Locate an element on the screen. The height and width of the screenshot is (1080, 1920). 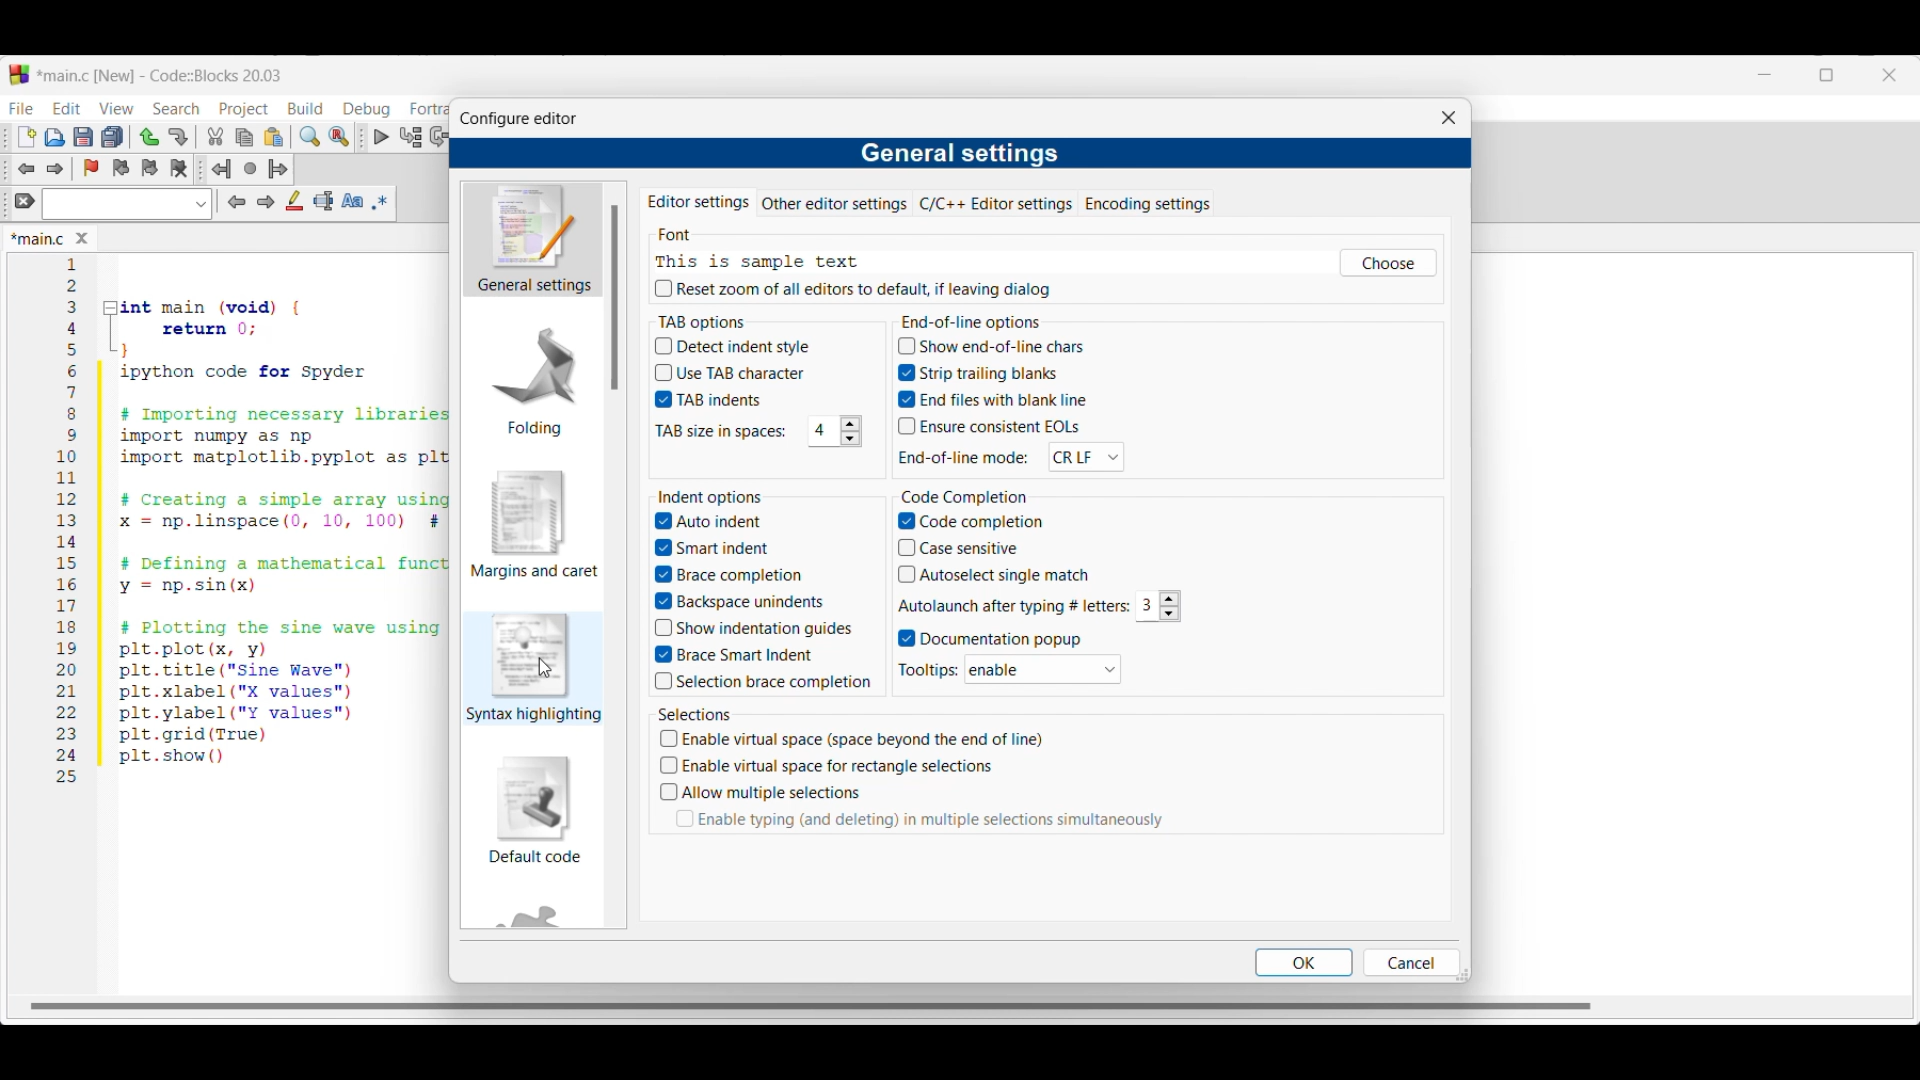
Choose is located at coordinates (1389, 263).